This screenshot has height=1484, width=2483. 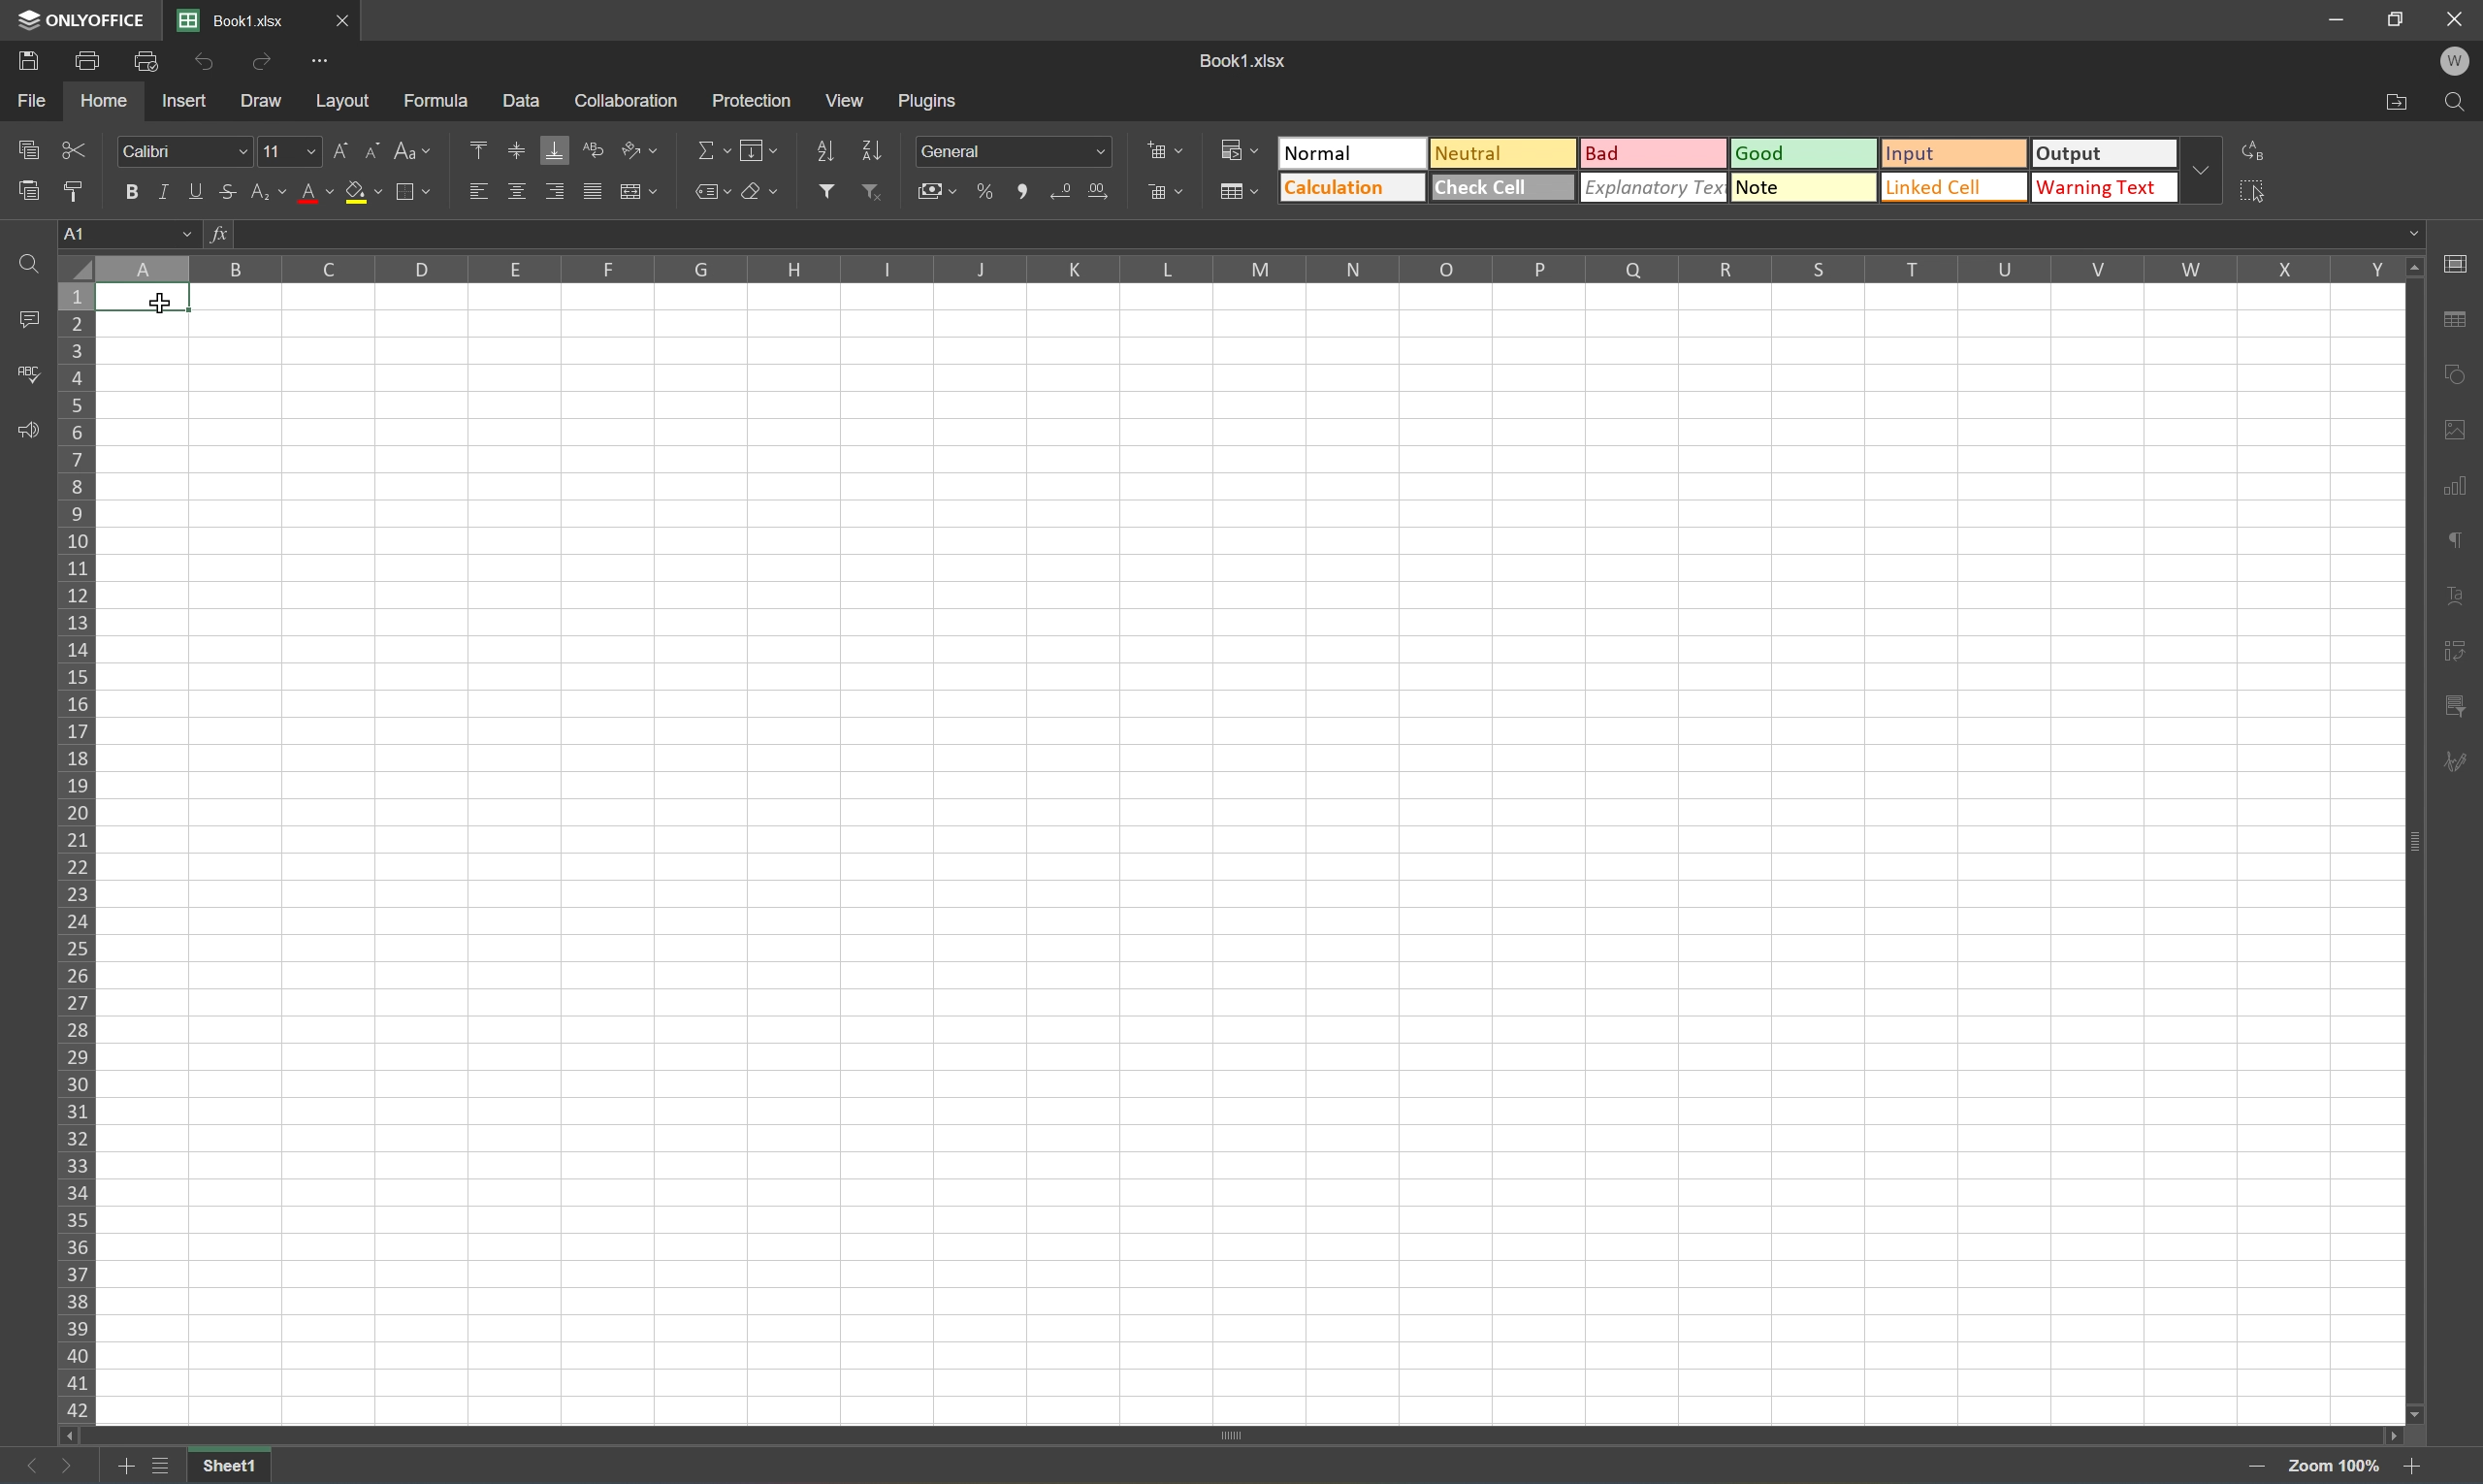 I want to click on Font, so click(x=184, y=151).